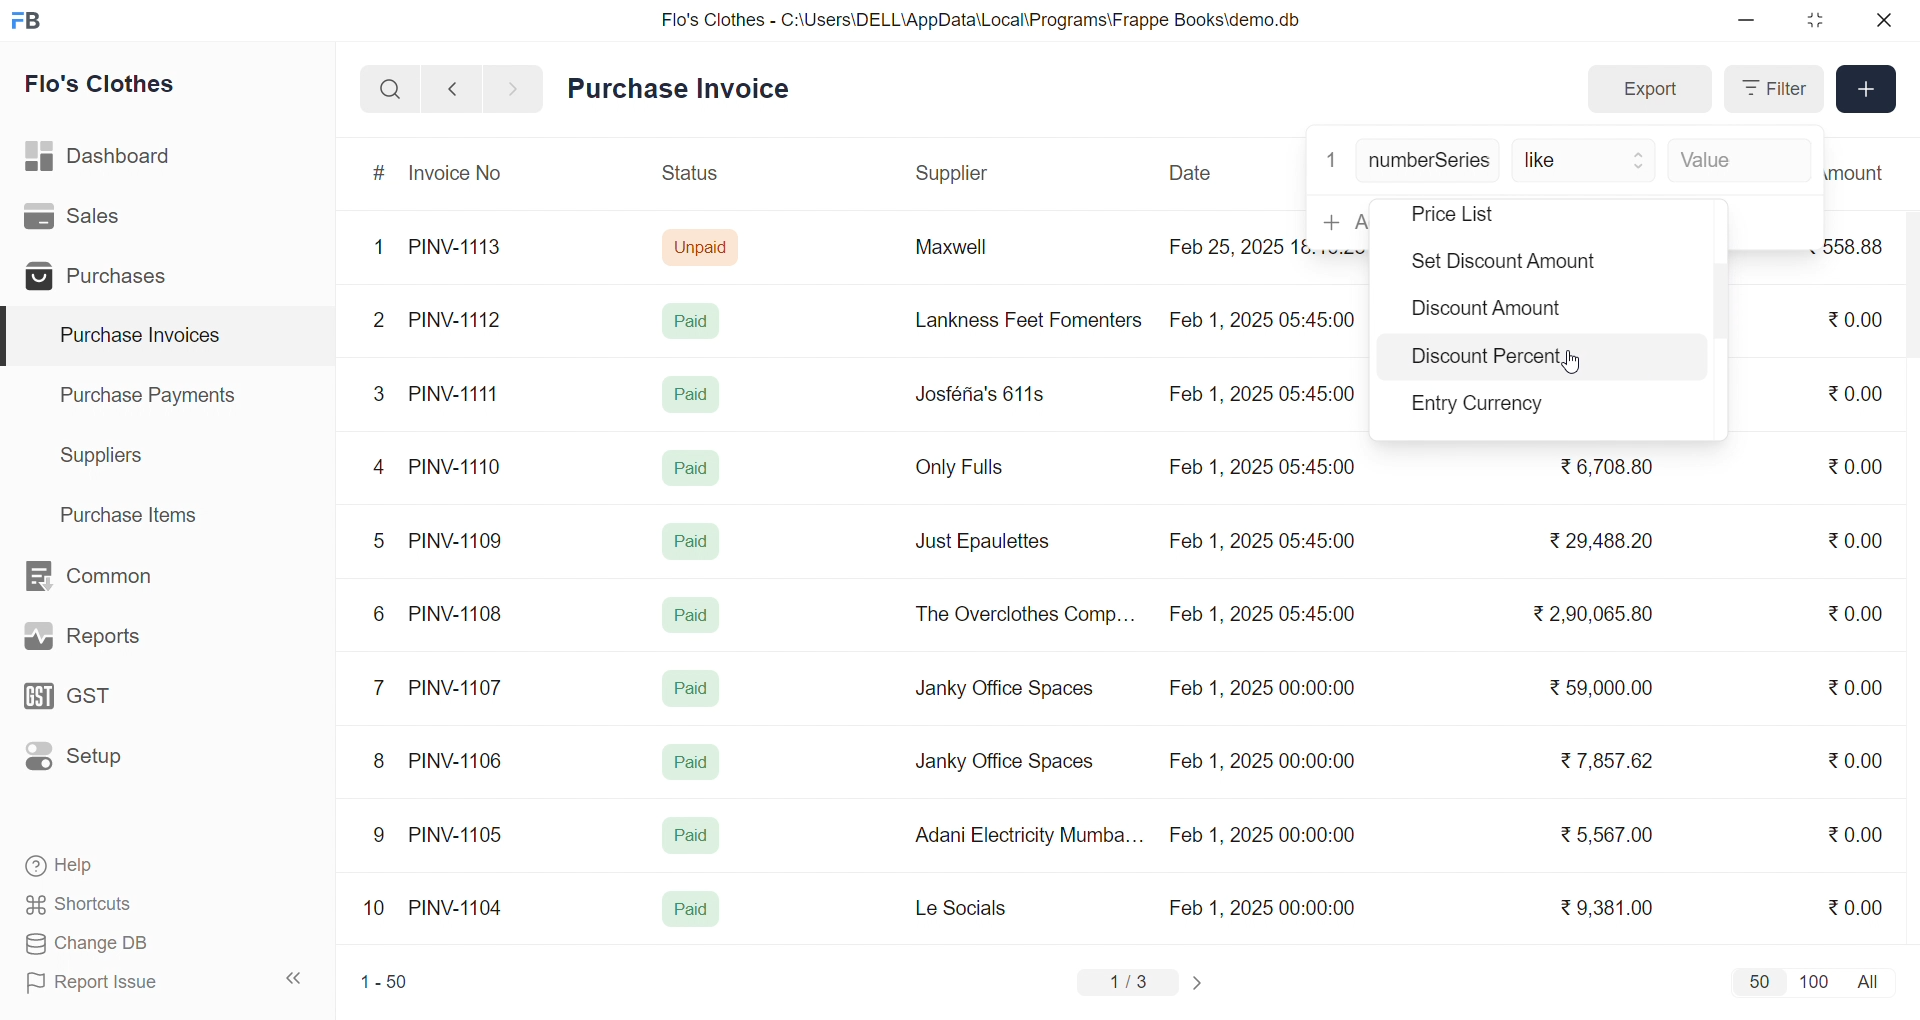 This screenshot has height=1020, width=1920. What do you see at coordinates (457, 614) in the screenshot?
I see `PINV-1108` at bounding box center [457, 614].